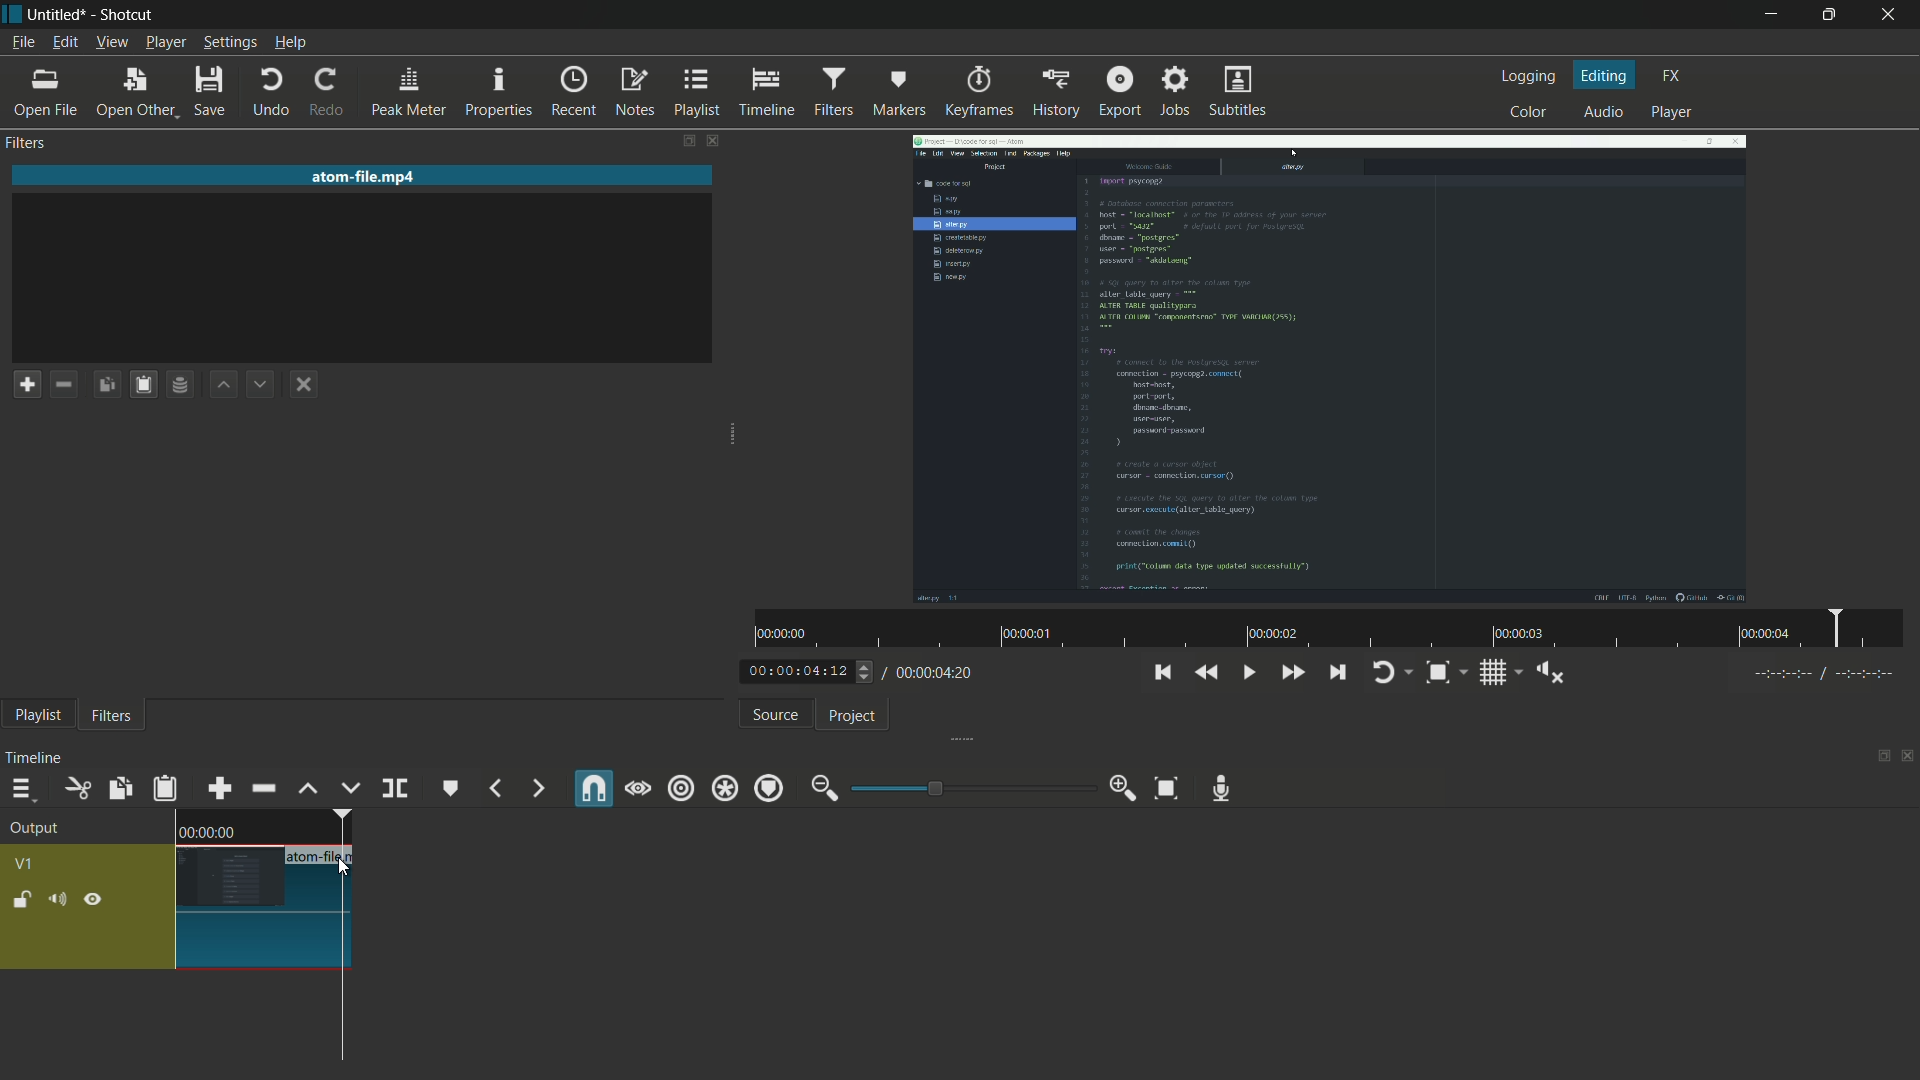  I want to click on delete, so click(337, 865).